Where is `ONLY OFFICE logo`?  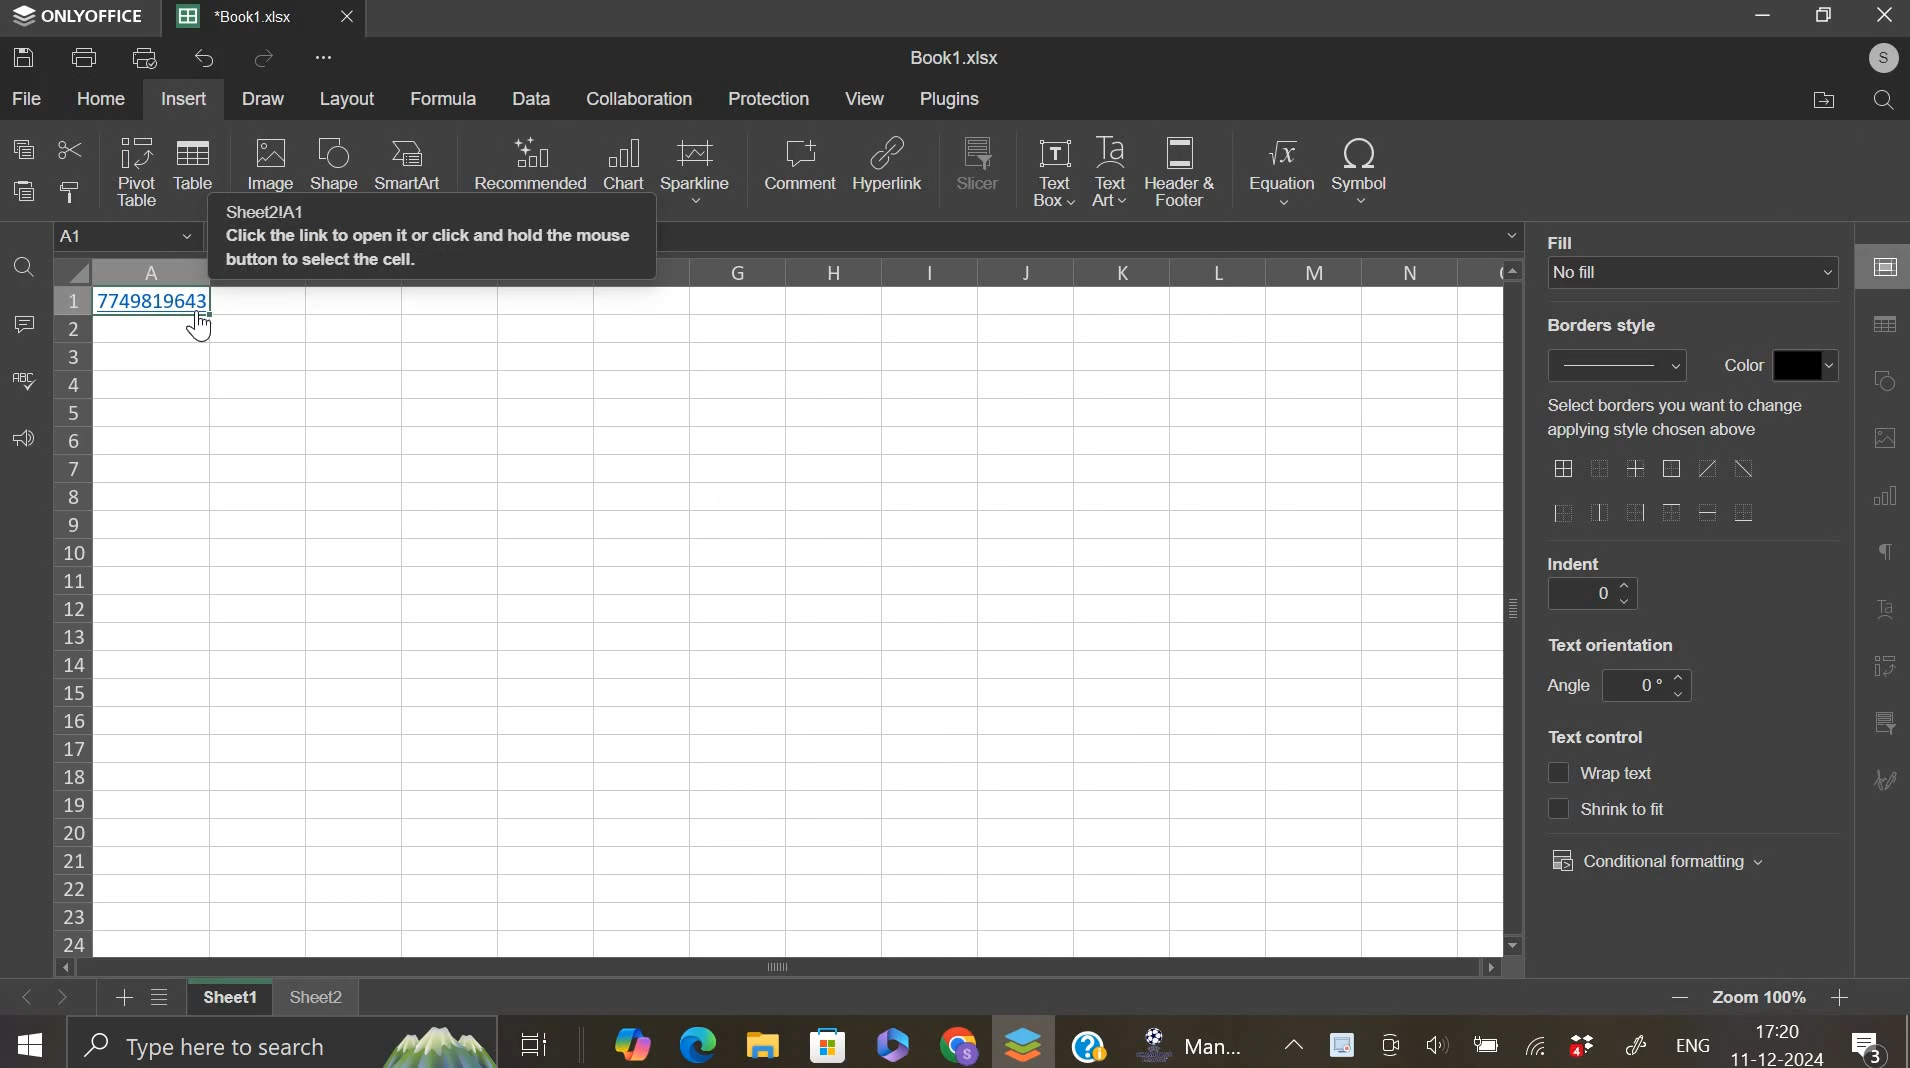 ONLY OFFICE logo is located at coordinates (79, 15).